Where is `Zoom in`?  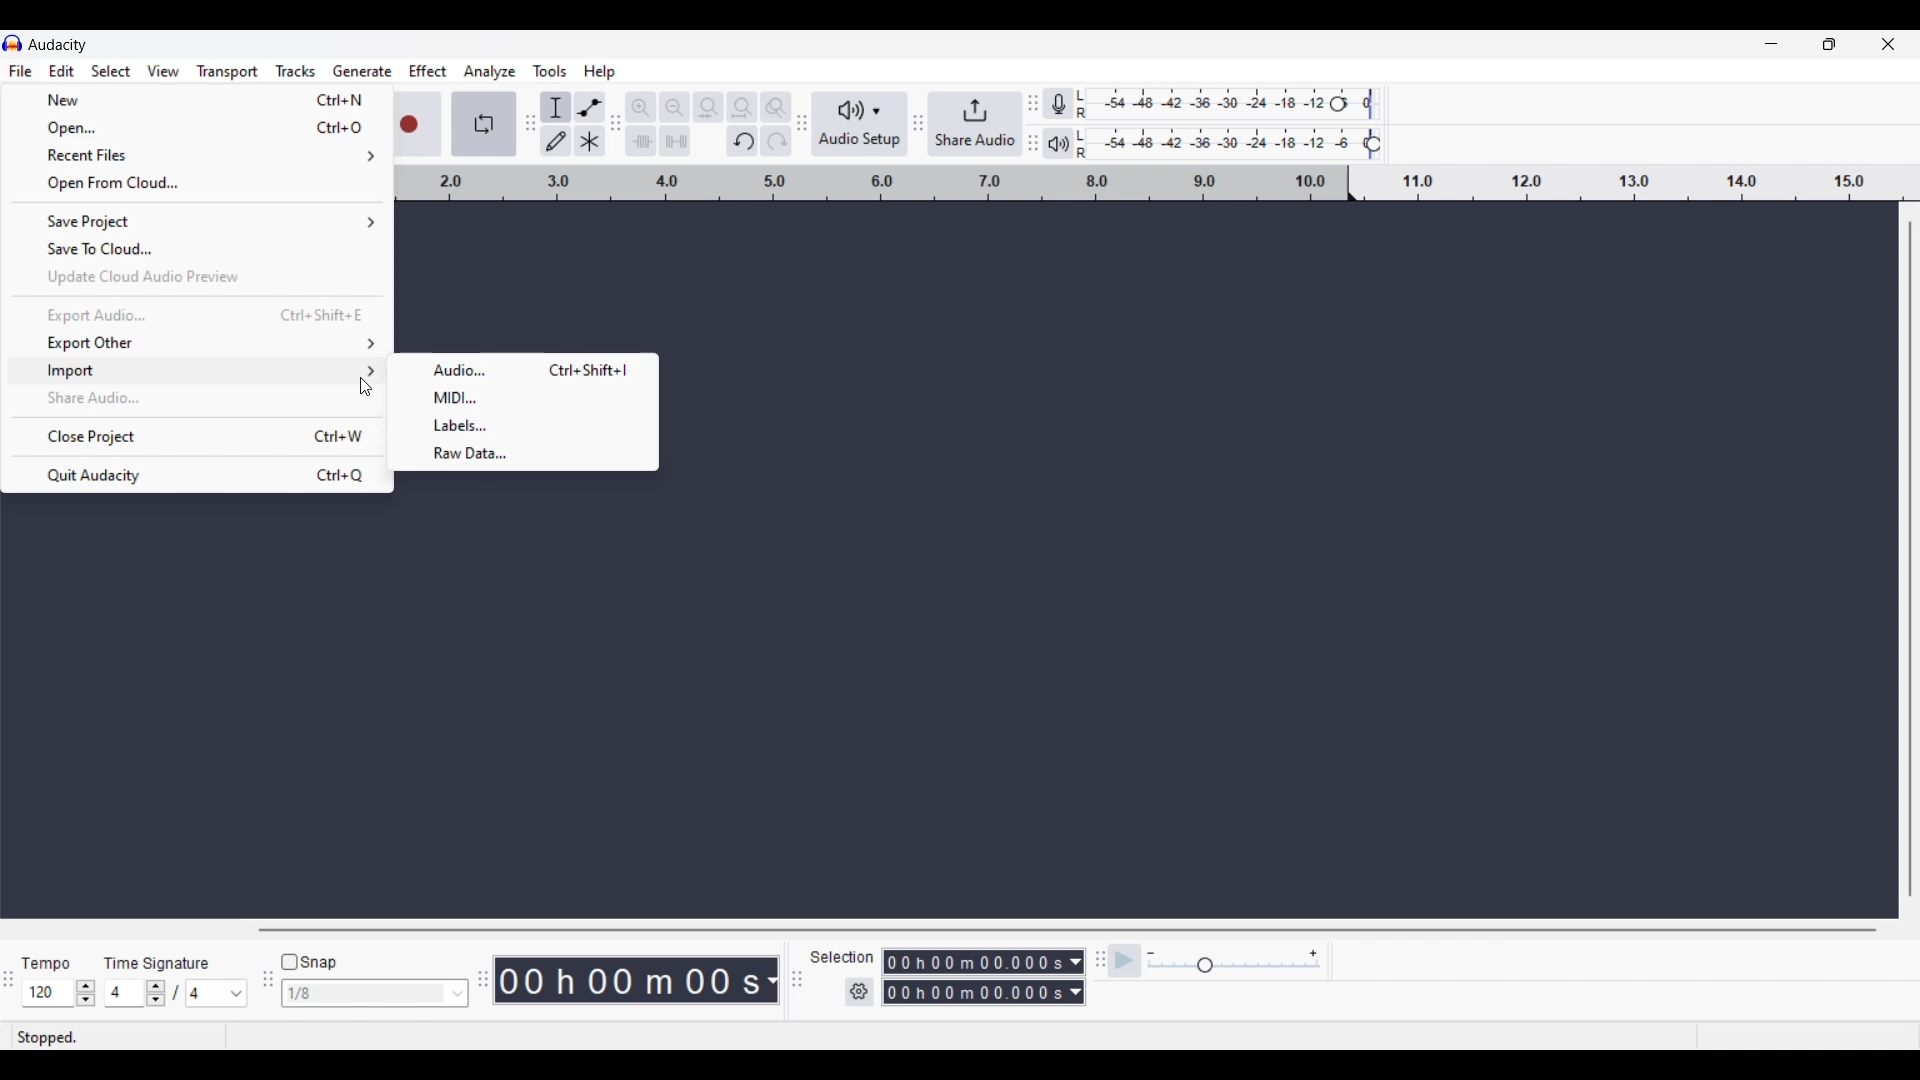
Zoom in is located at coordinates (643, 107).